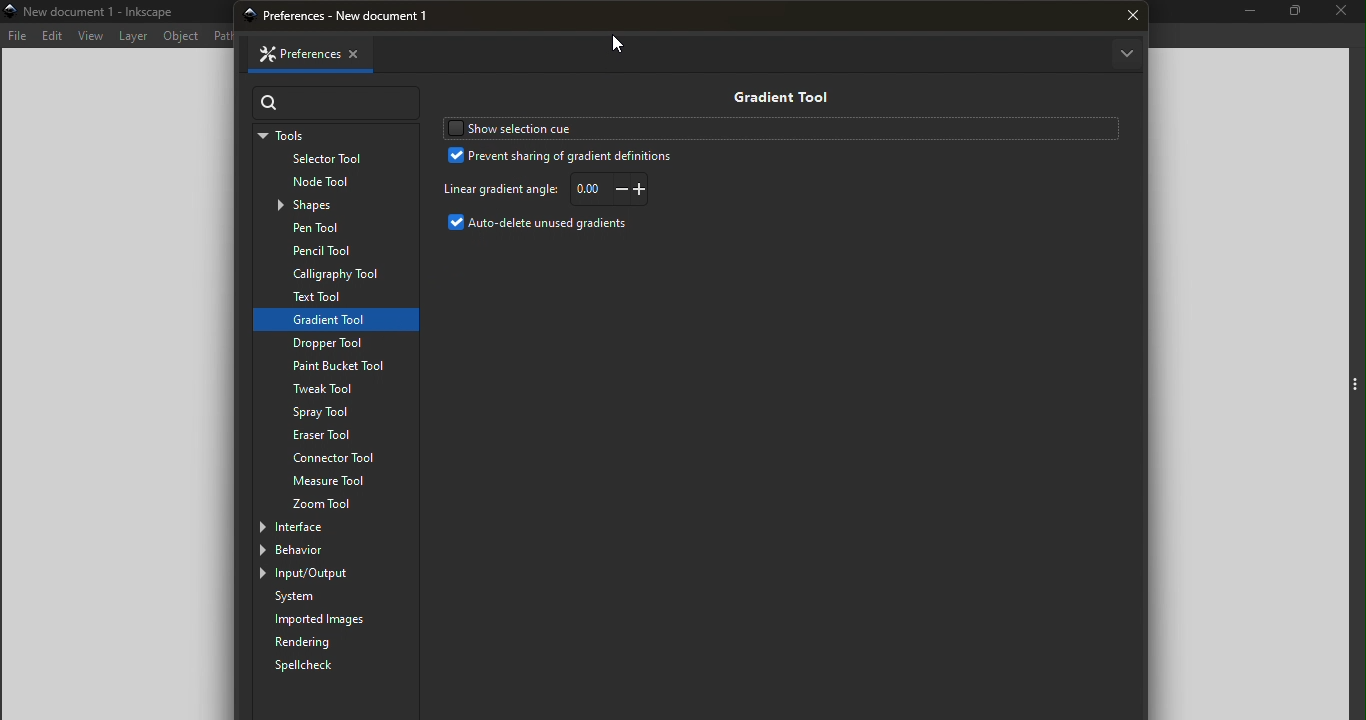 The image size is (1366, 720). I want to click on Text tool, so click(330, 297).